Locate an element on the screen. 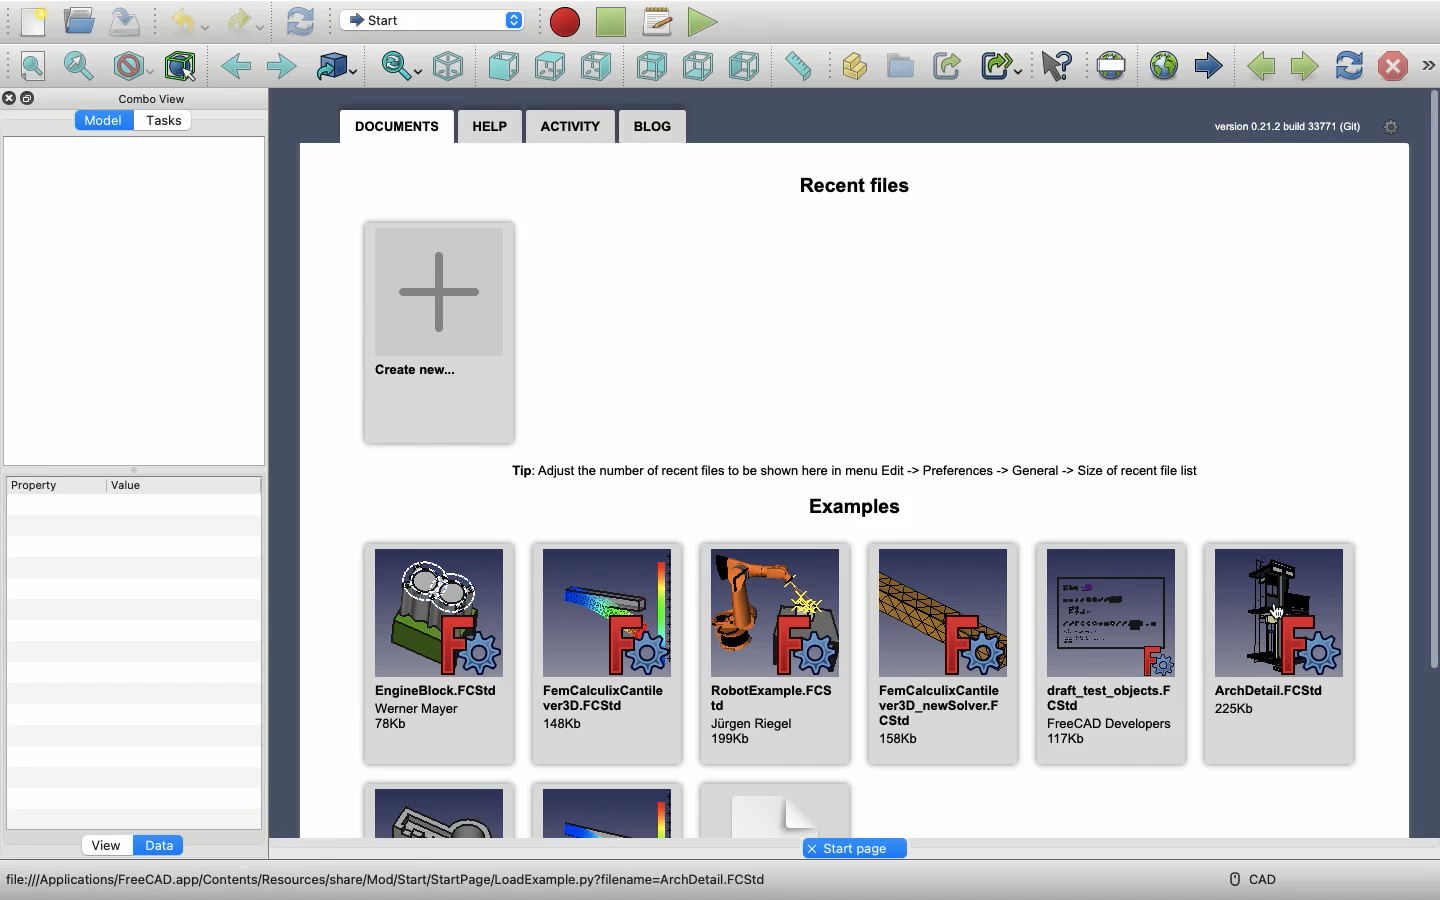  Make sub-link is located at coordinates (1002, 67).